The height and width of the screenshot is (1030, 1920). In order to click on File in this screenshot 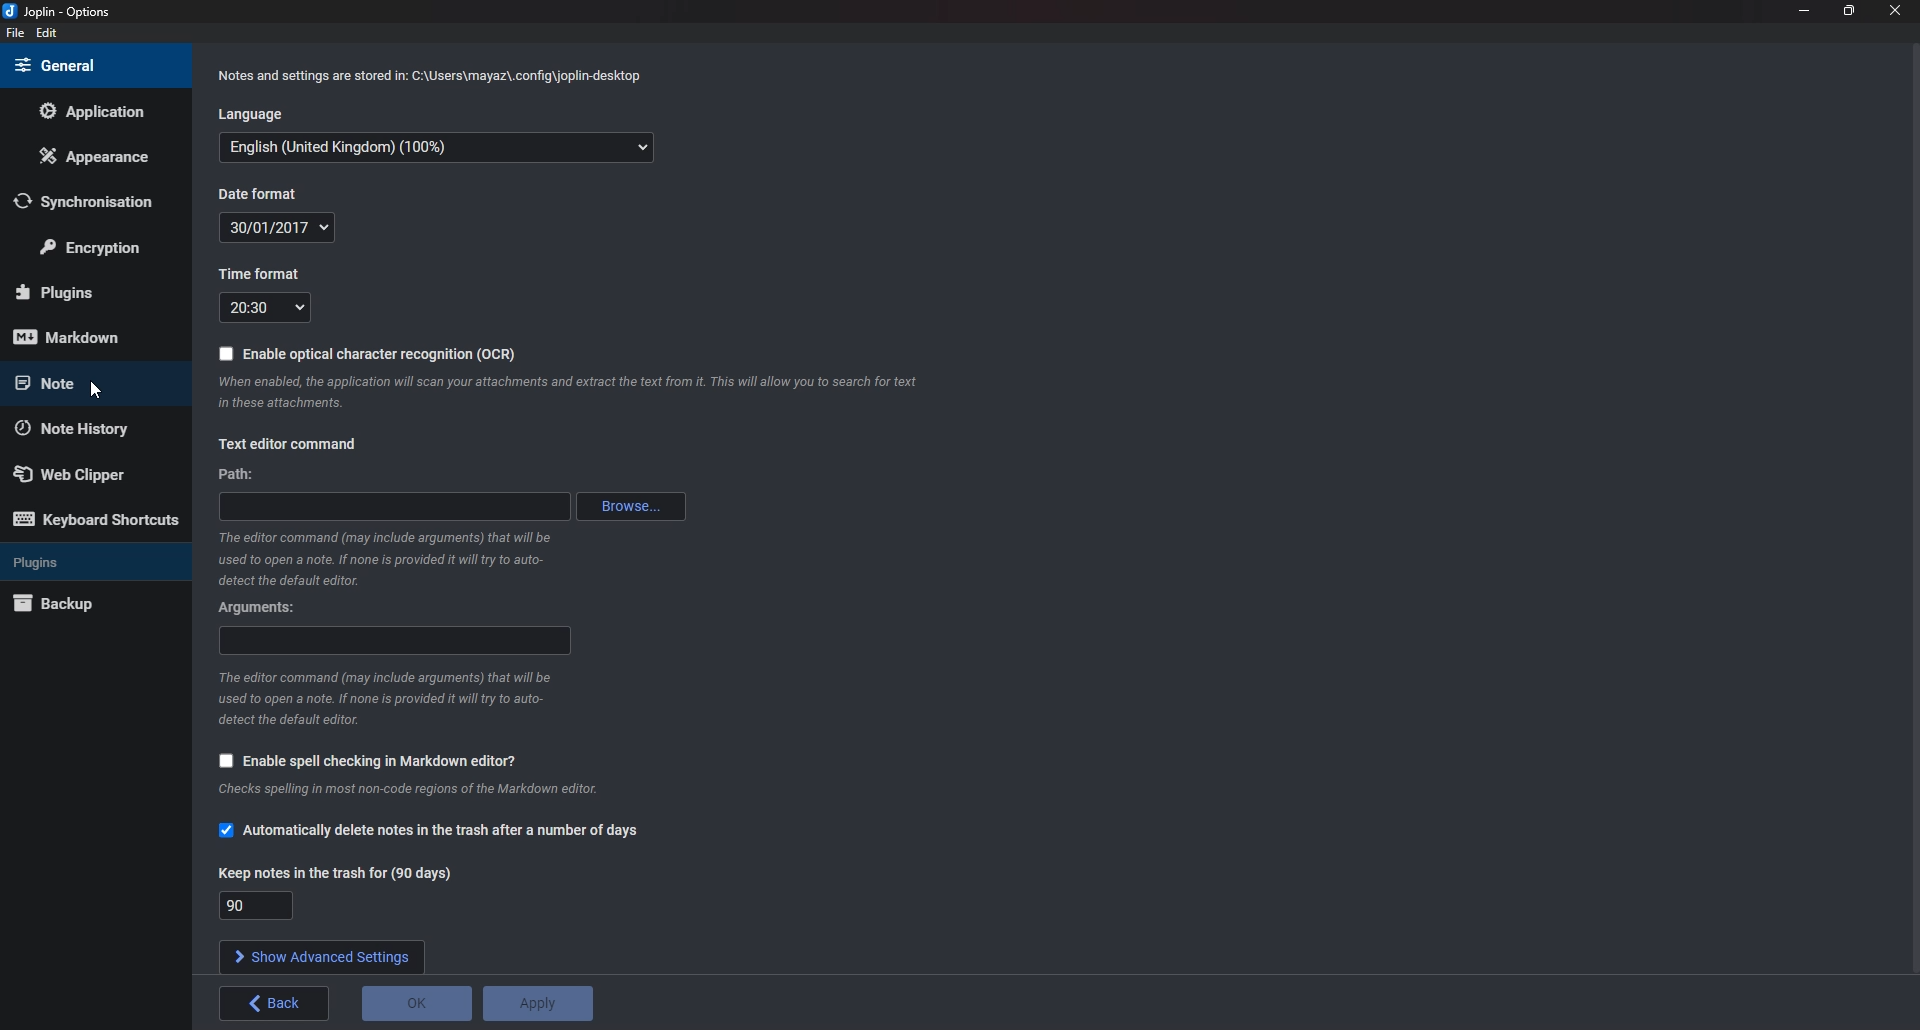, I will do `click(15, 34)`.